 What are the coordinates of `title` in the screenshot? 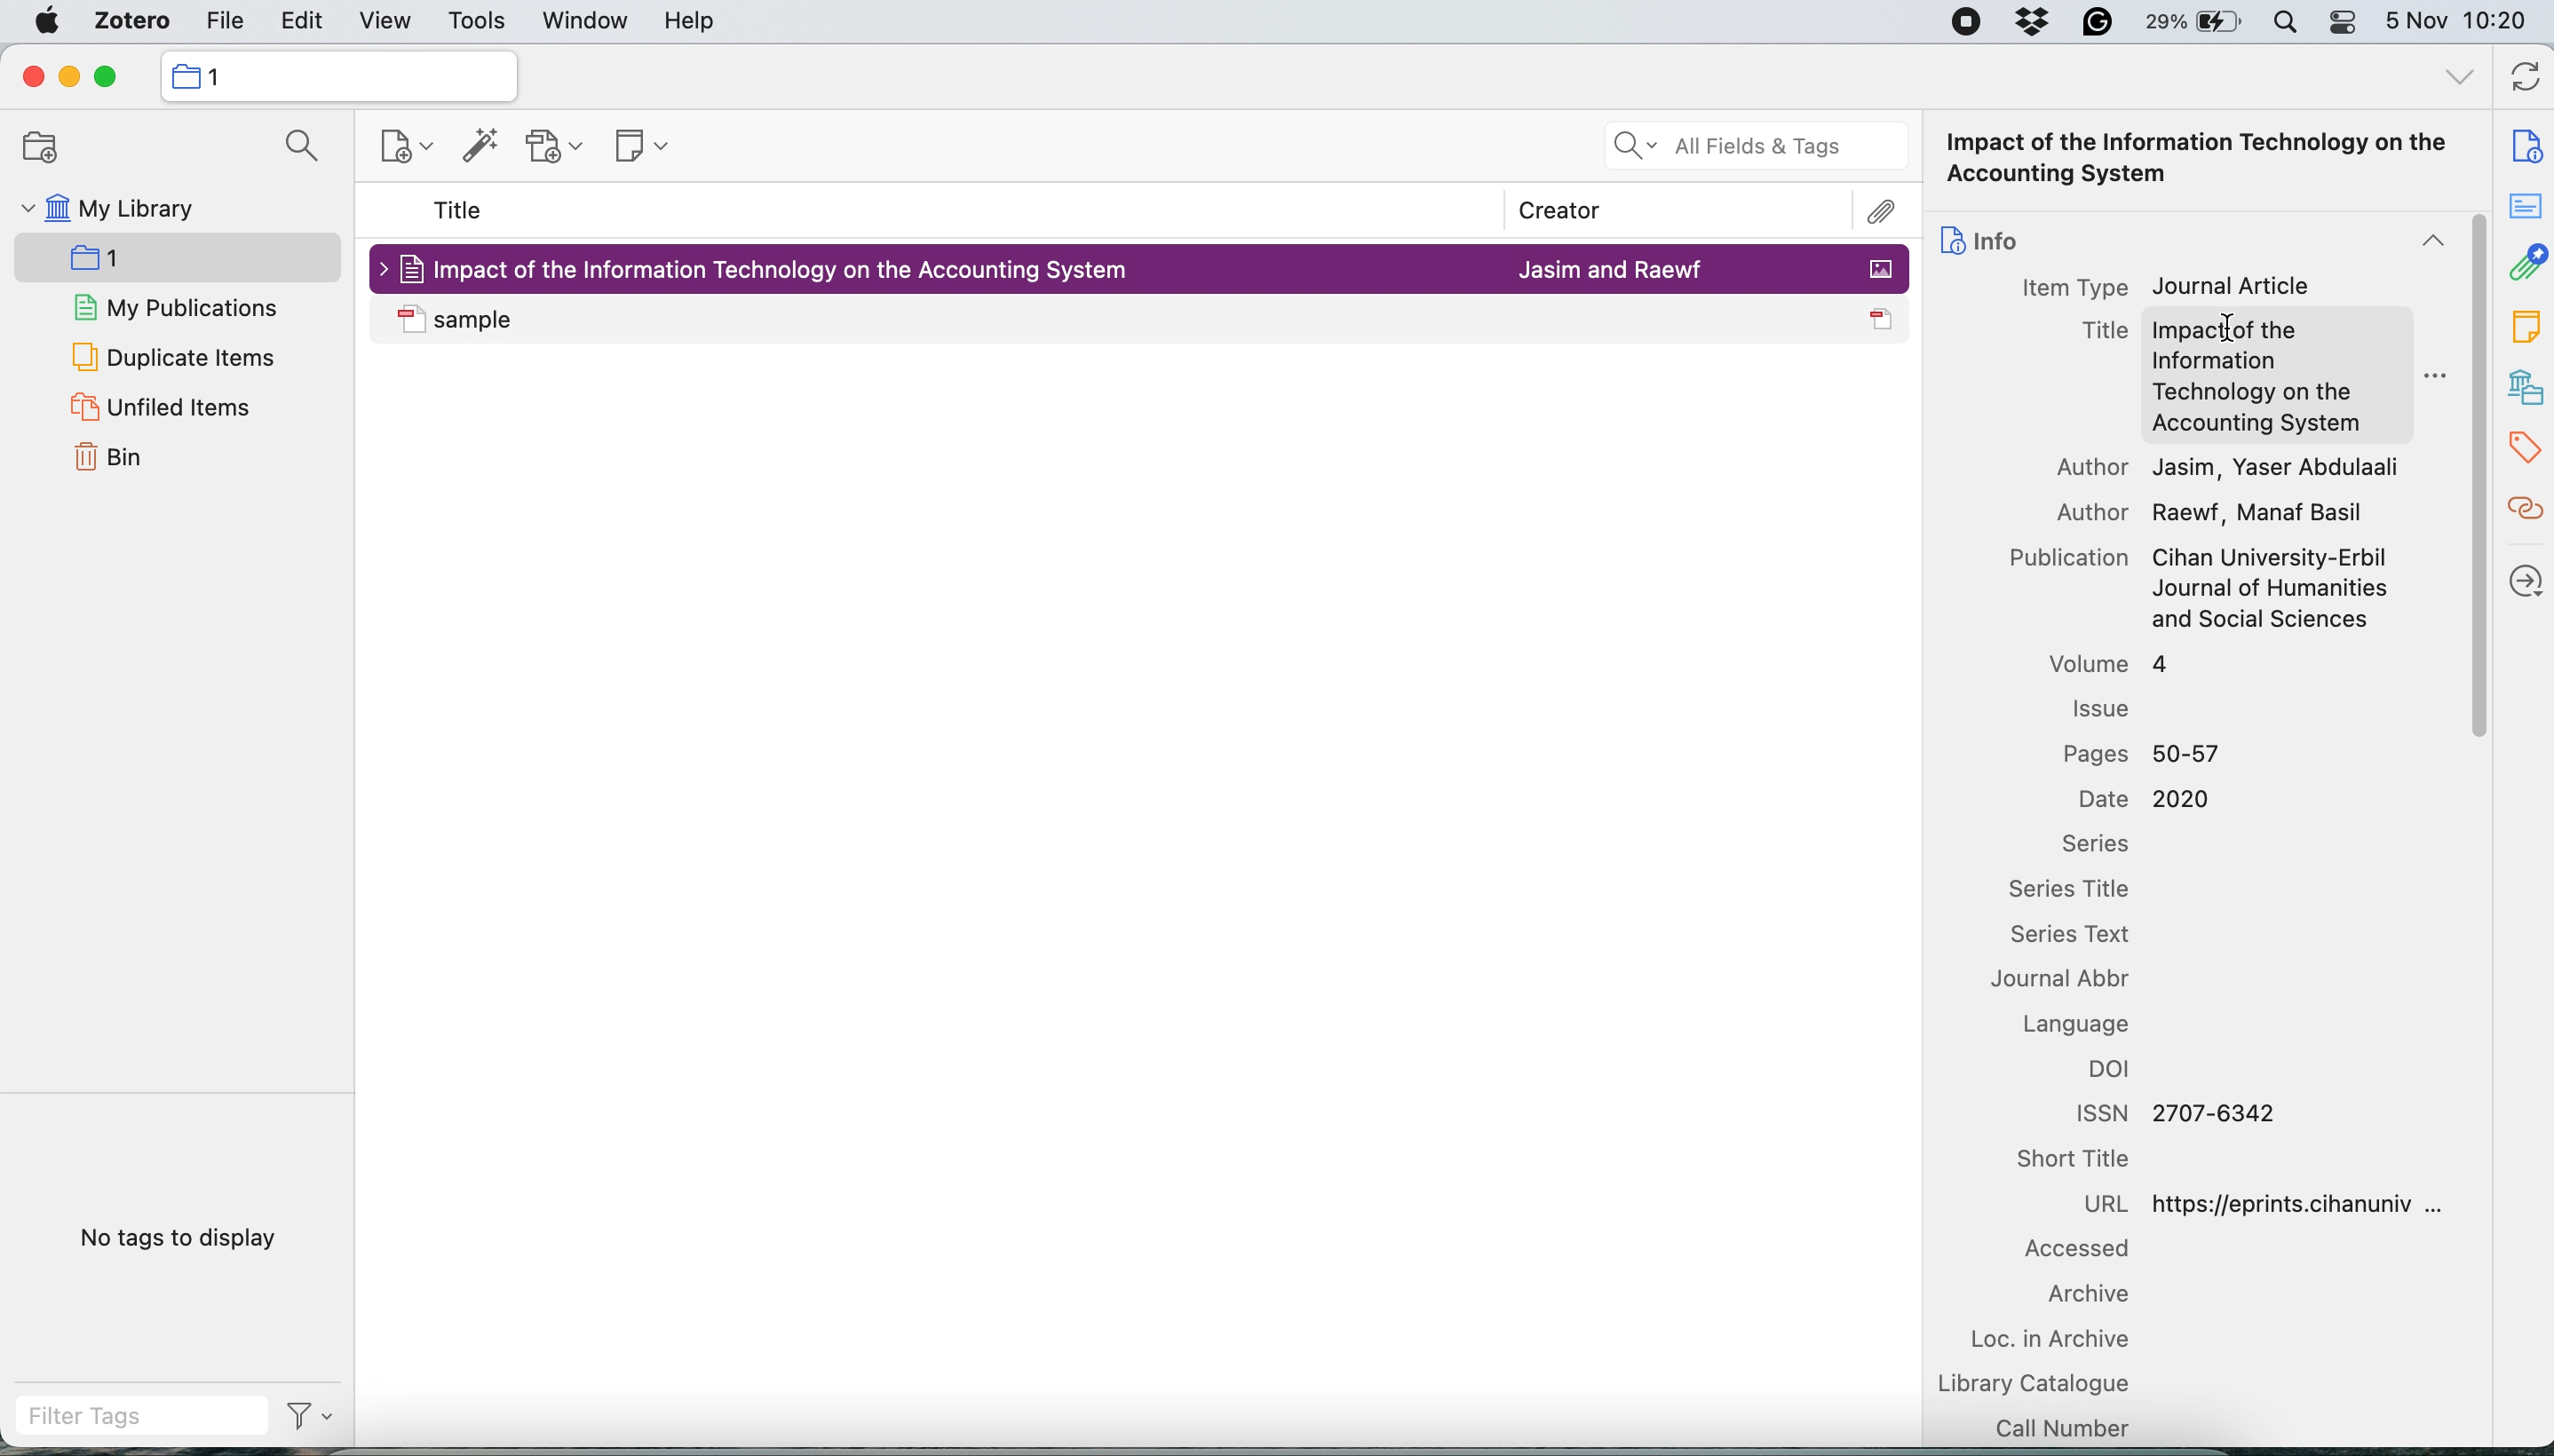 It's located at (460, 214).